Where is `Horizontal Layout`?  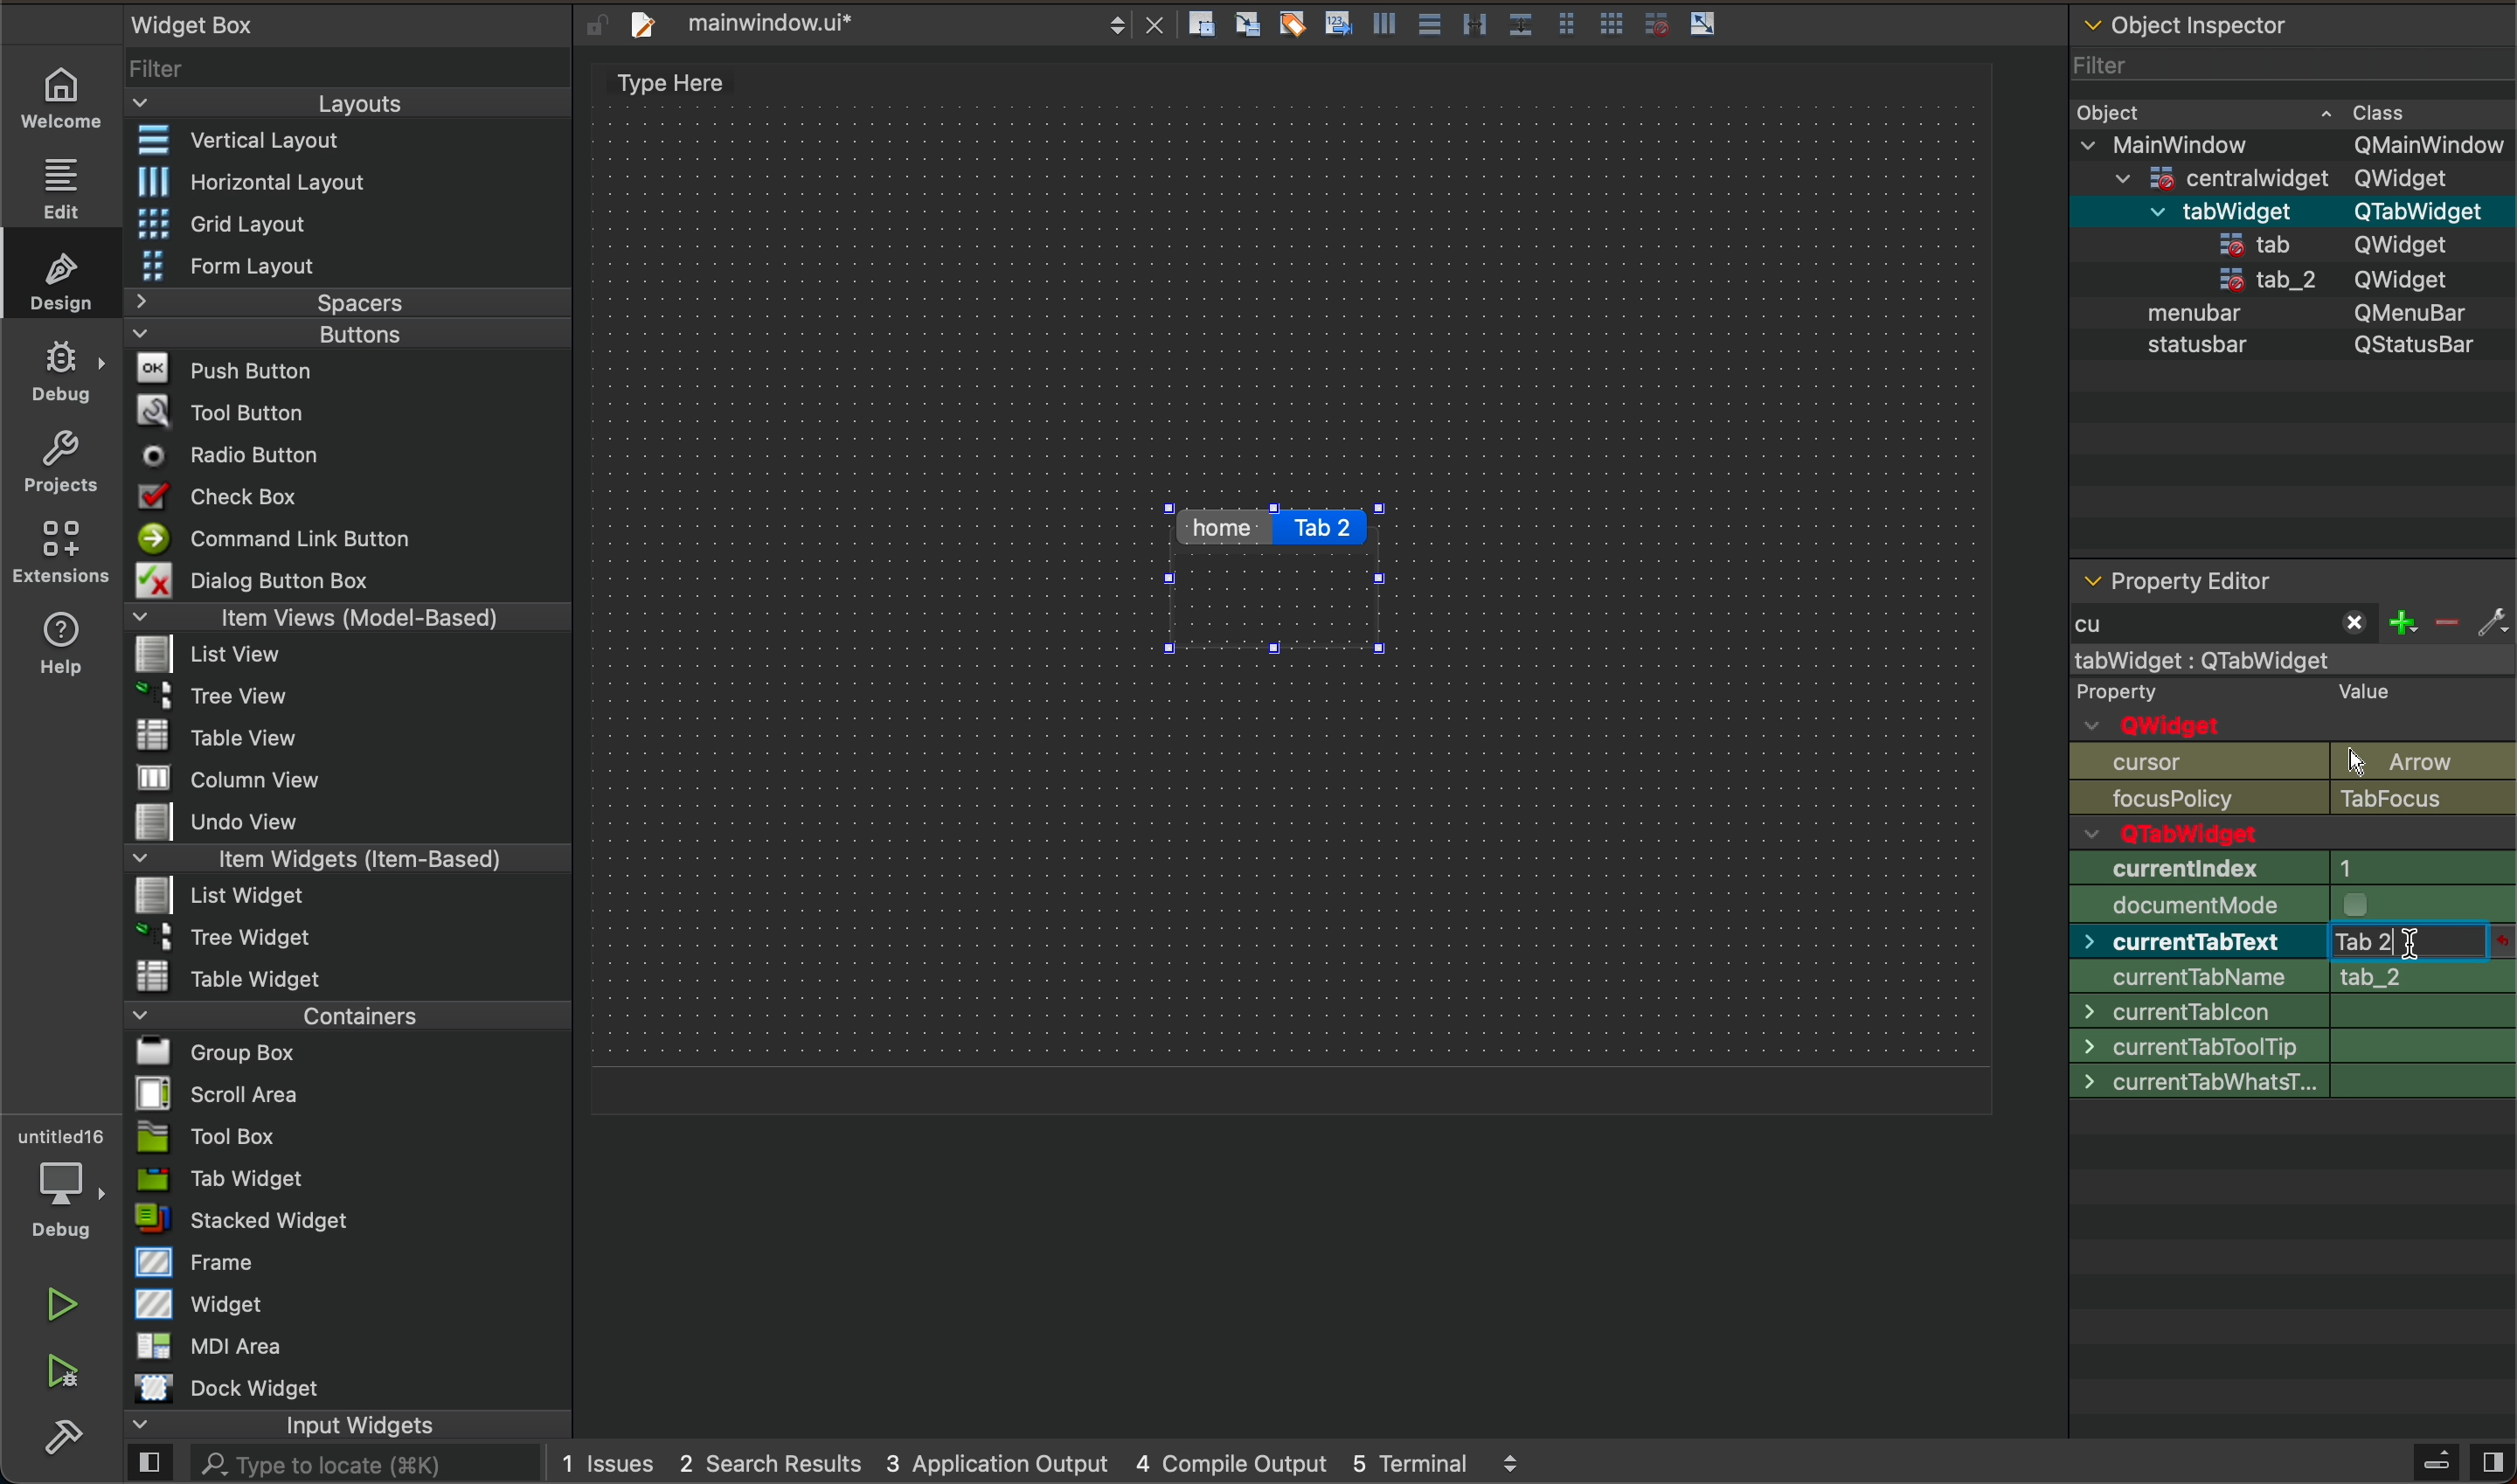 Horizontal Layout is located at coordinates (237, 183).